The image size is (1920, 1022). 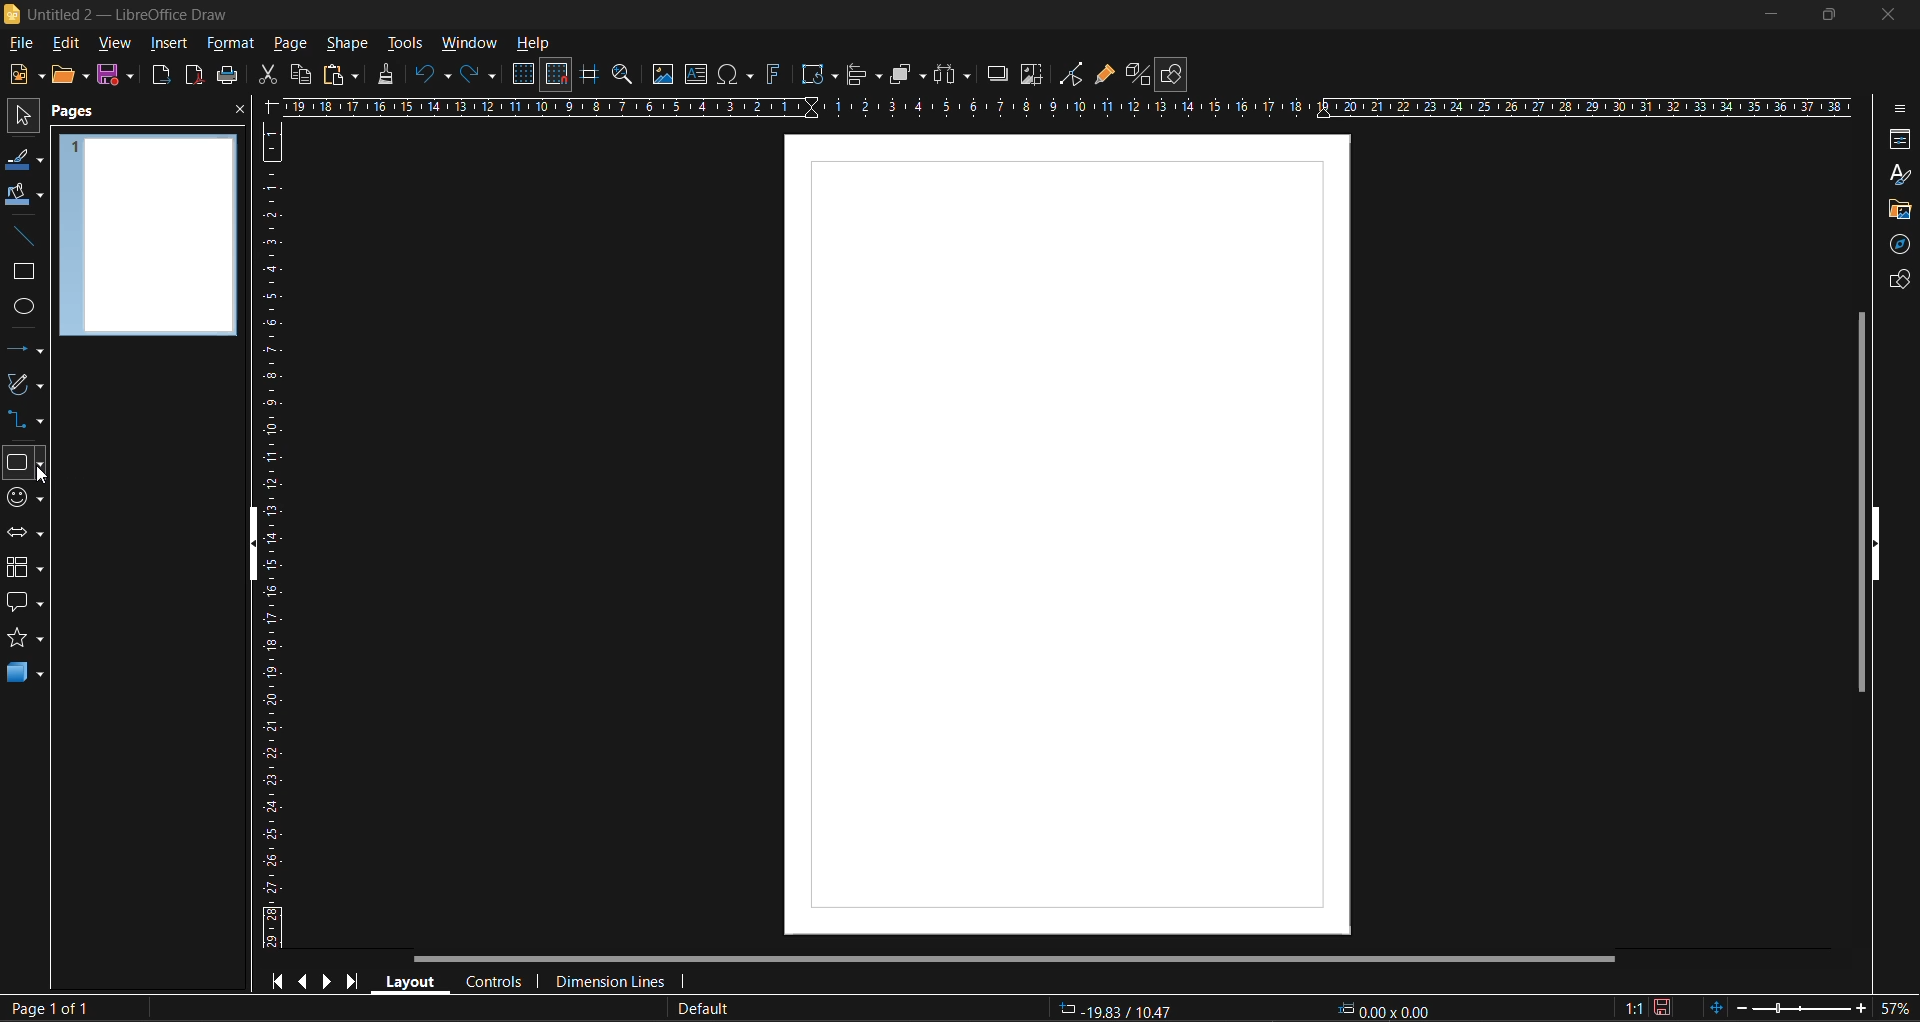 What do you see at coordinates (1069, 537) in the screenshot?
I see `page` at bounding box center [1069, 537].